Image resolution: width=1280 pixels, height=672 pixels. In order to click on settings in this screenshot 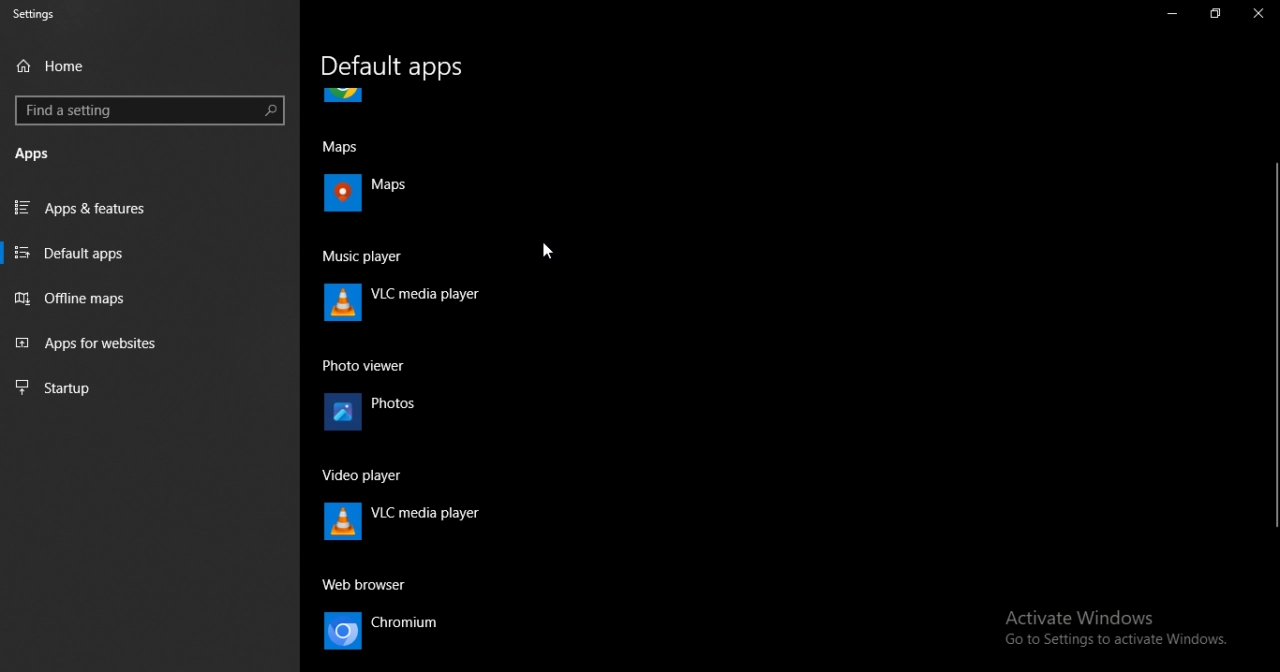, I will do `click(41, 15)`.